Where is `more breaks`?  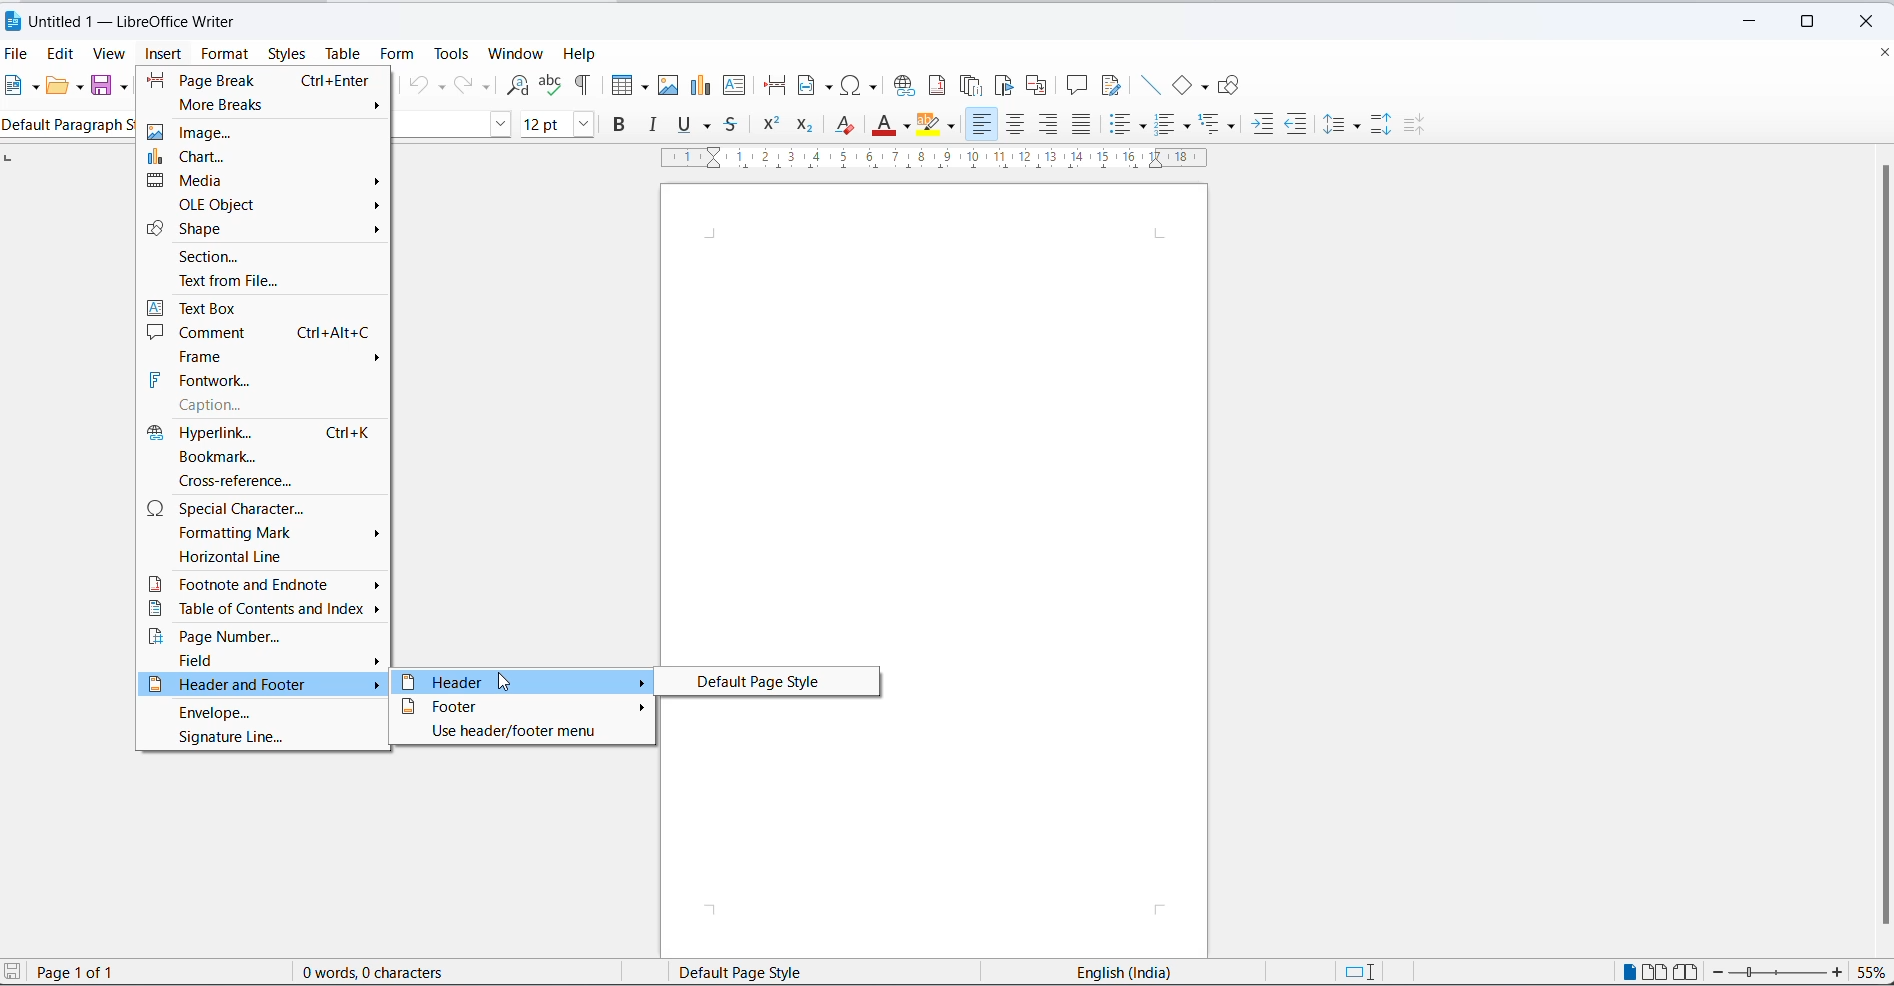
more breaks is located at coordinates (267, 106).